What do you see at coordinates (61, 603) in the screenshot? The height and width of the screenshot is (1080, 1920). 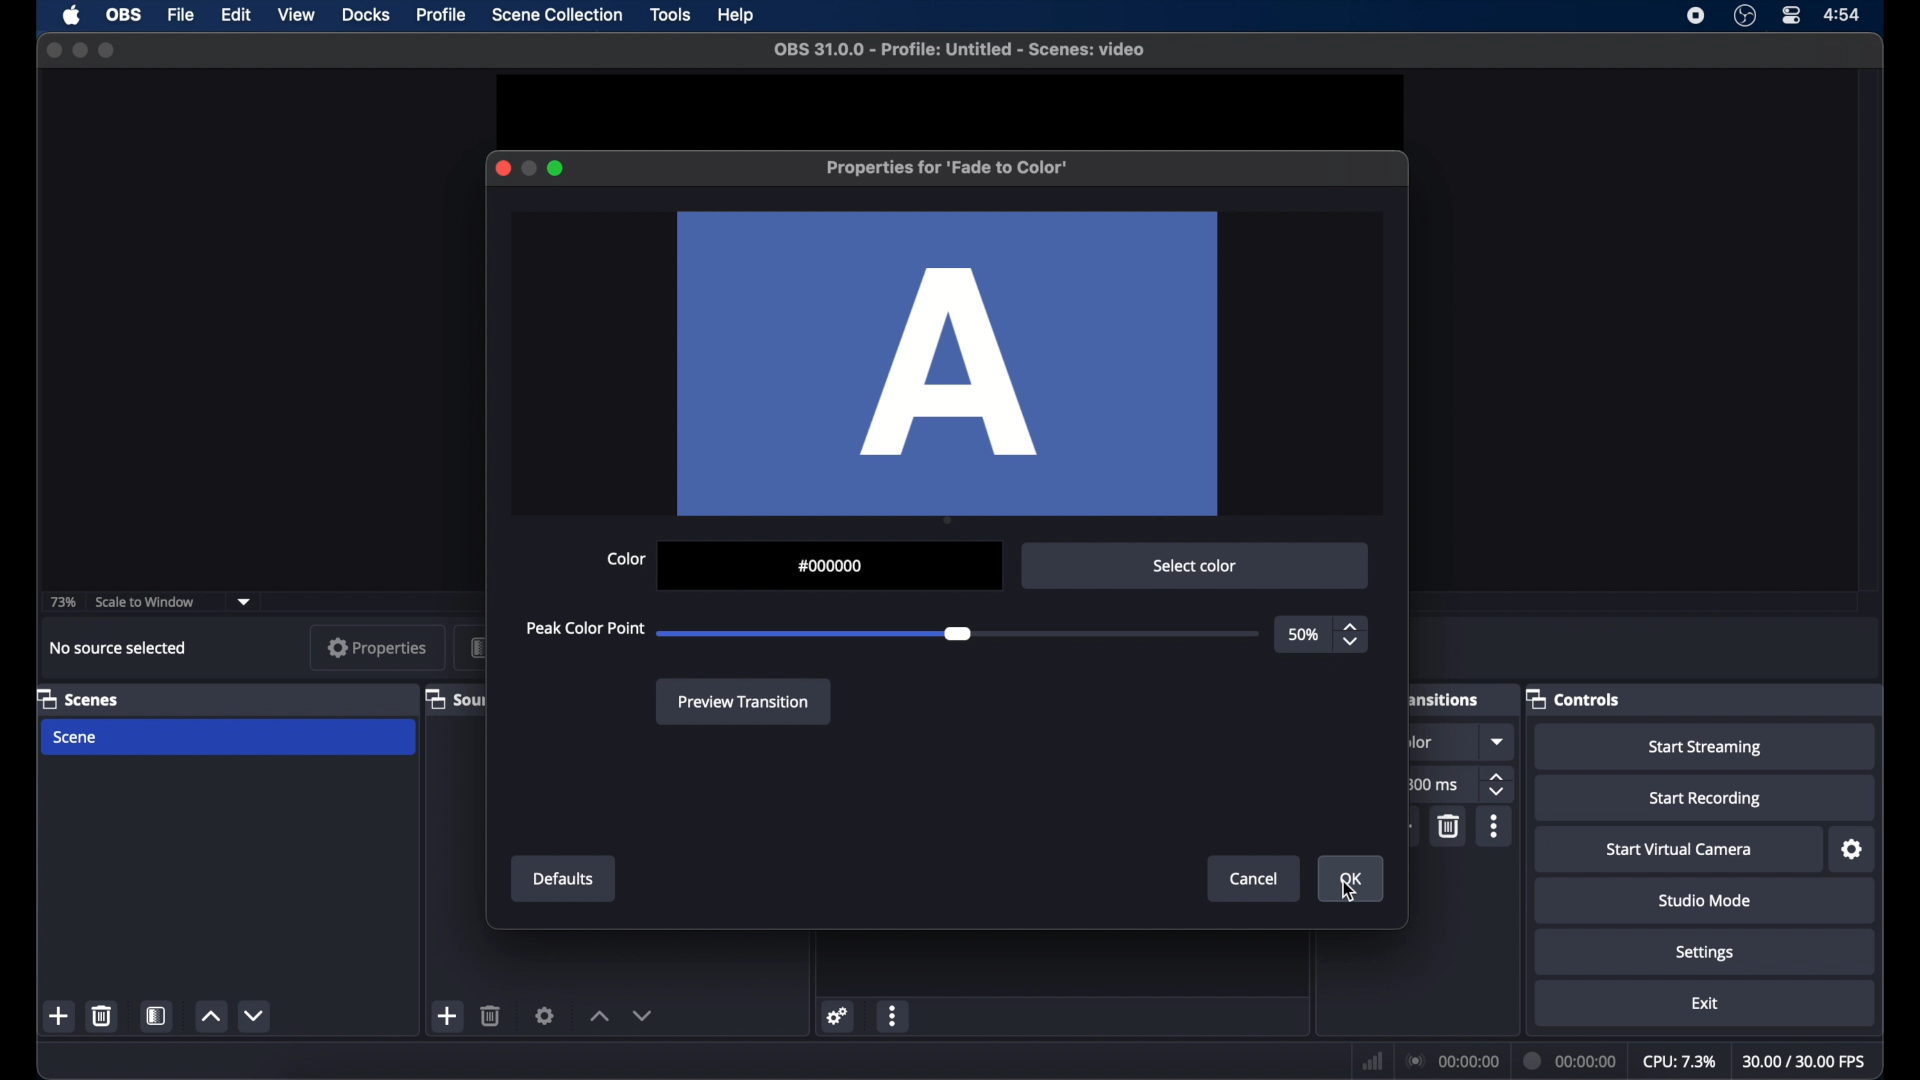 I see `73%` at bounding box center [61, 603].